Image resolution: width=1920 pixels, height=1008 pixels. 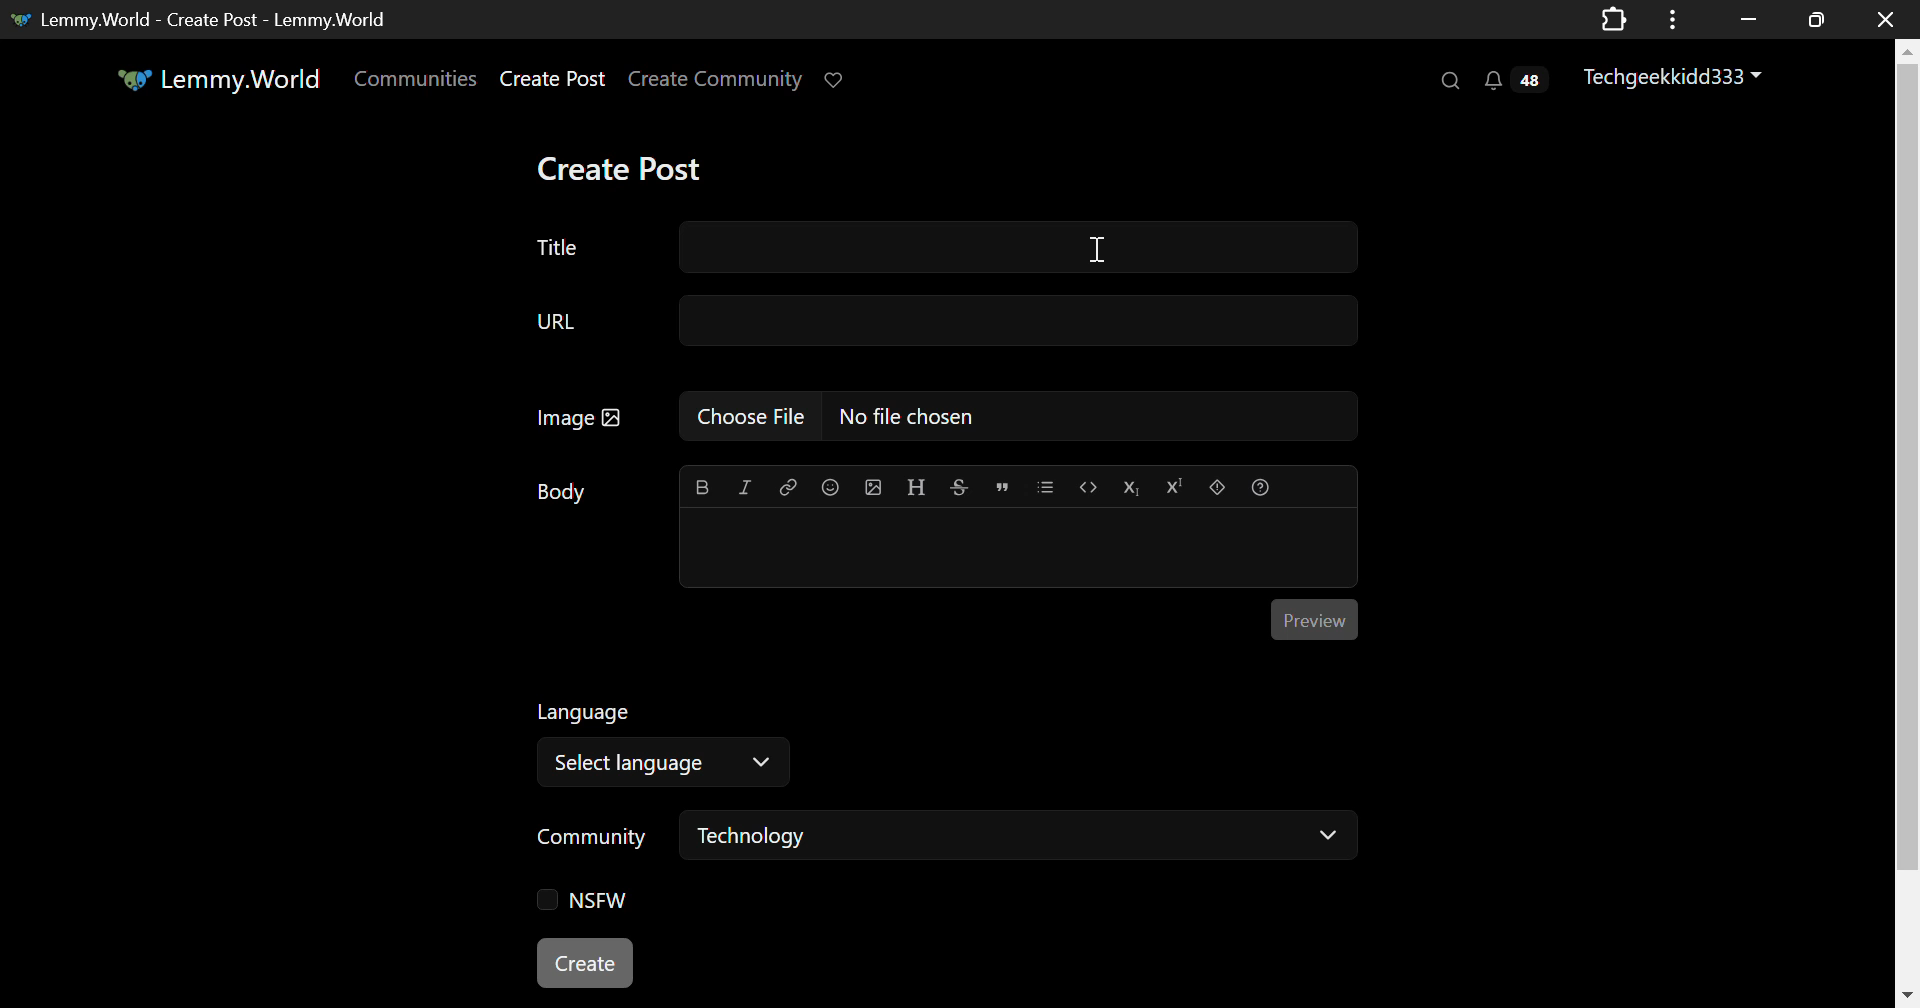 I want to click on Search, so click(x=1453, y=82).